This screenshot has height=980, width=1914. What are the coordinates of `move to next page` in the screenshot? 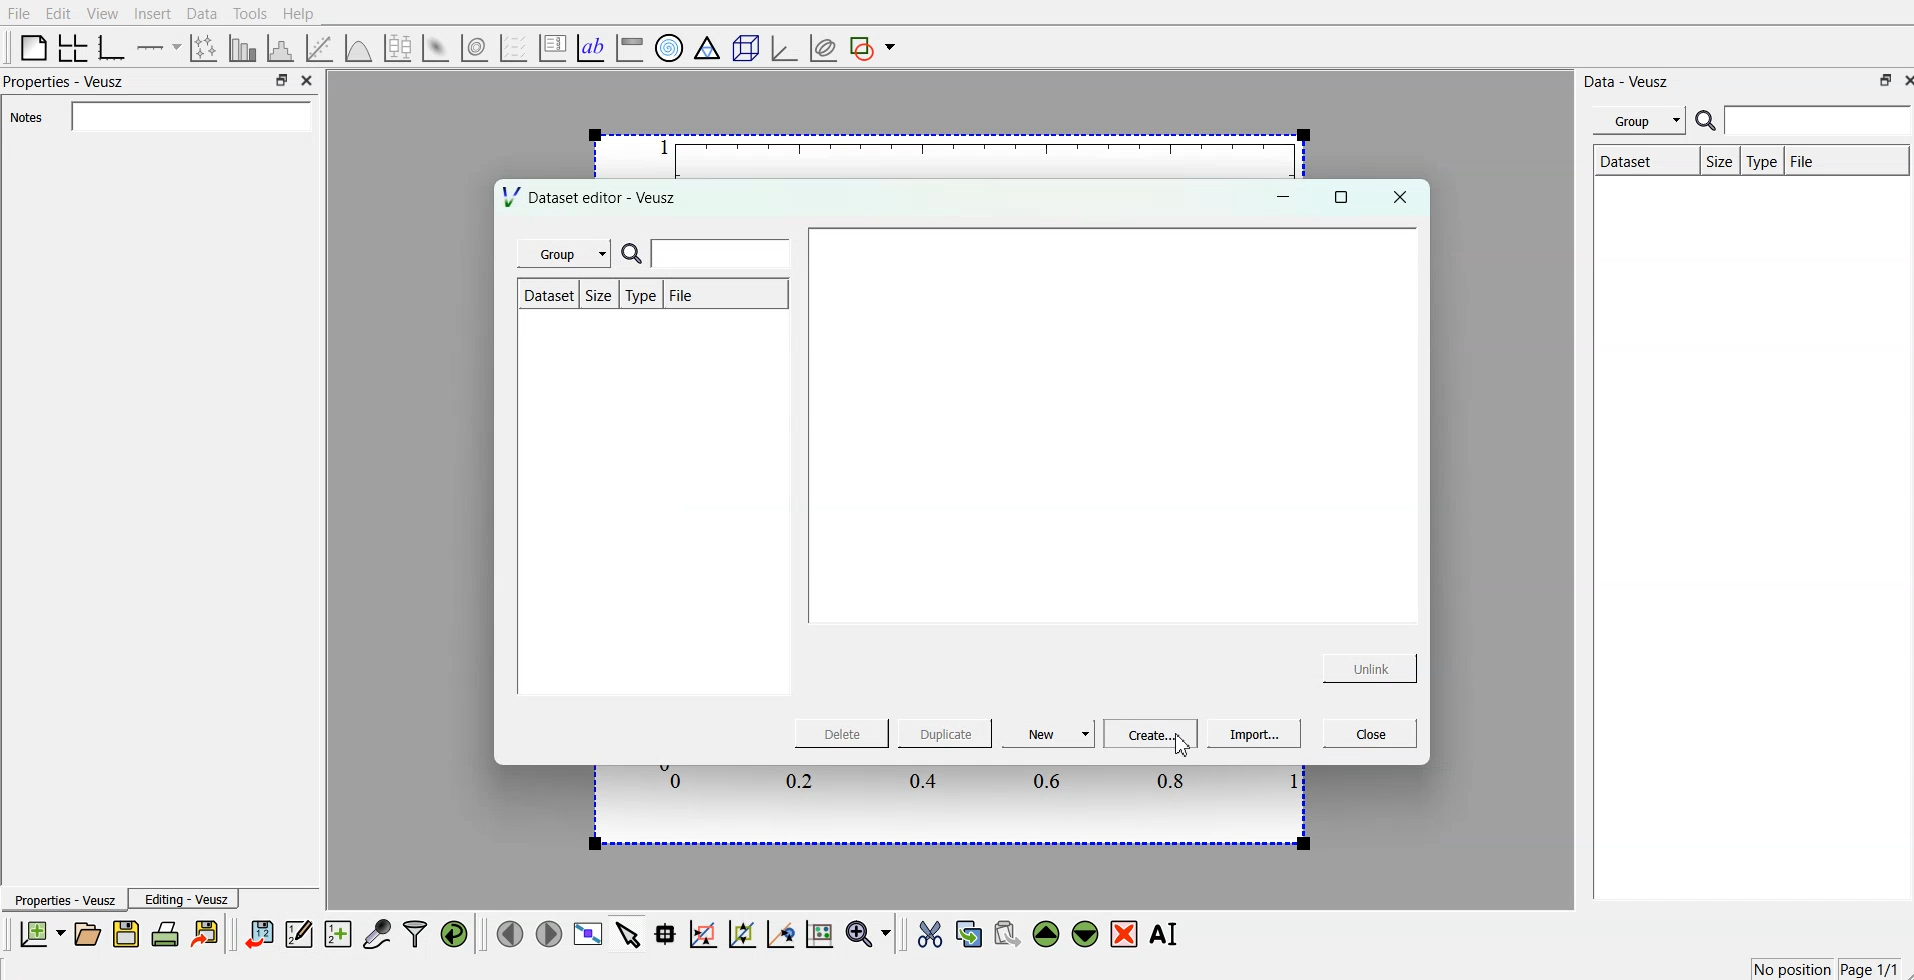 It's located at (548, 933).